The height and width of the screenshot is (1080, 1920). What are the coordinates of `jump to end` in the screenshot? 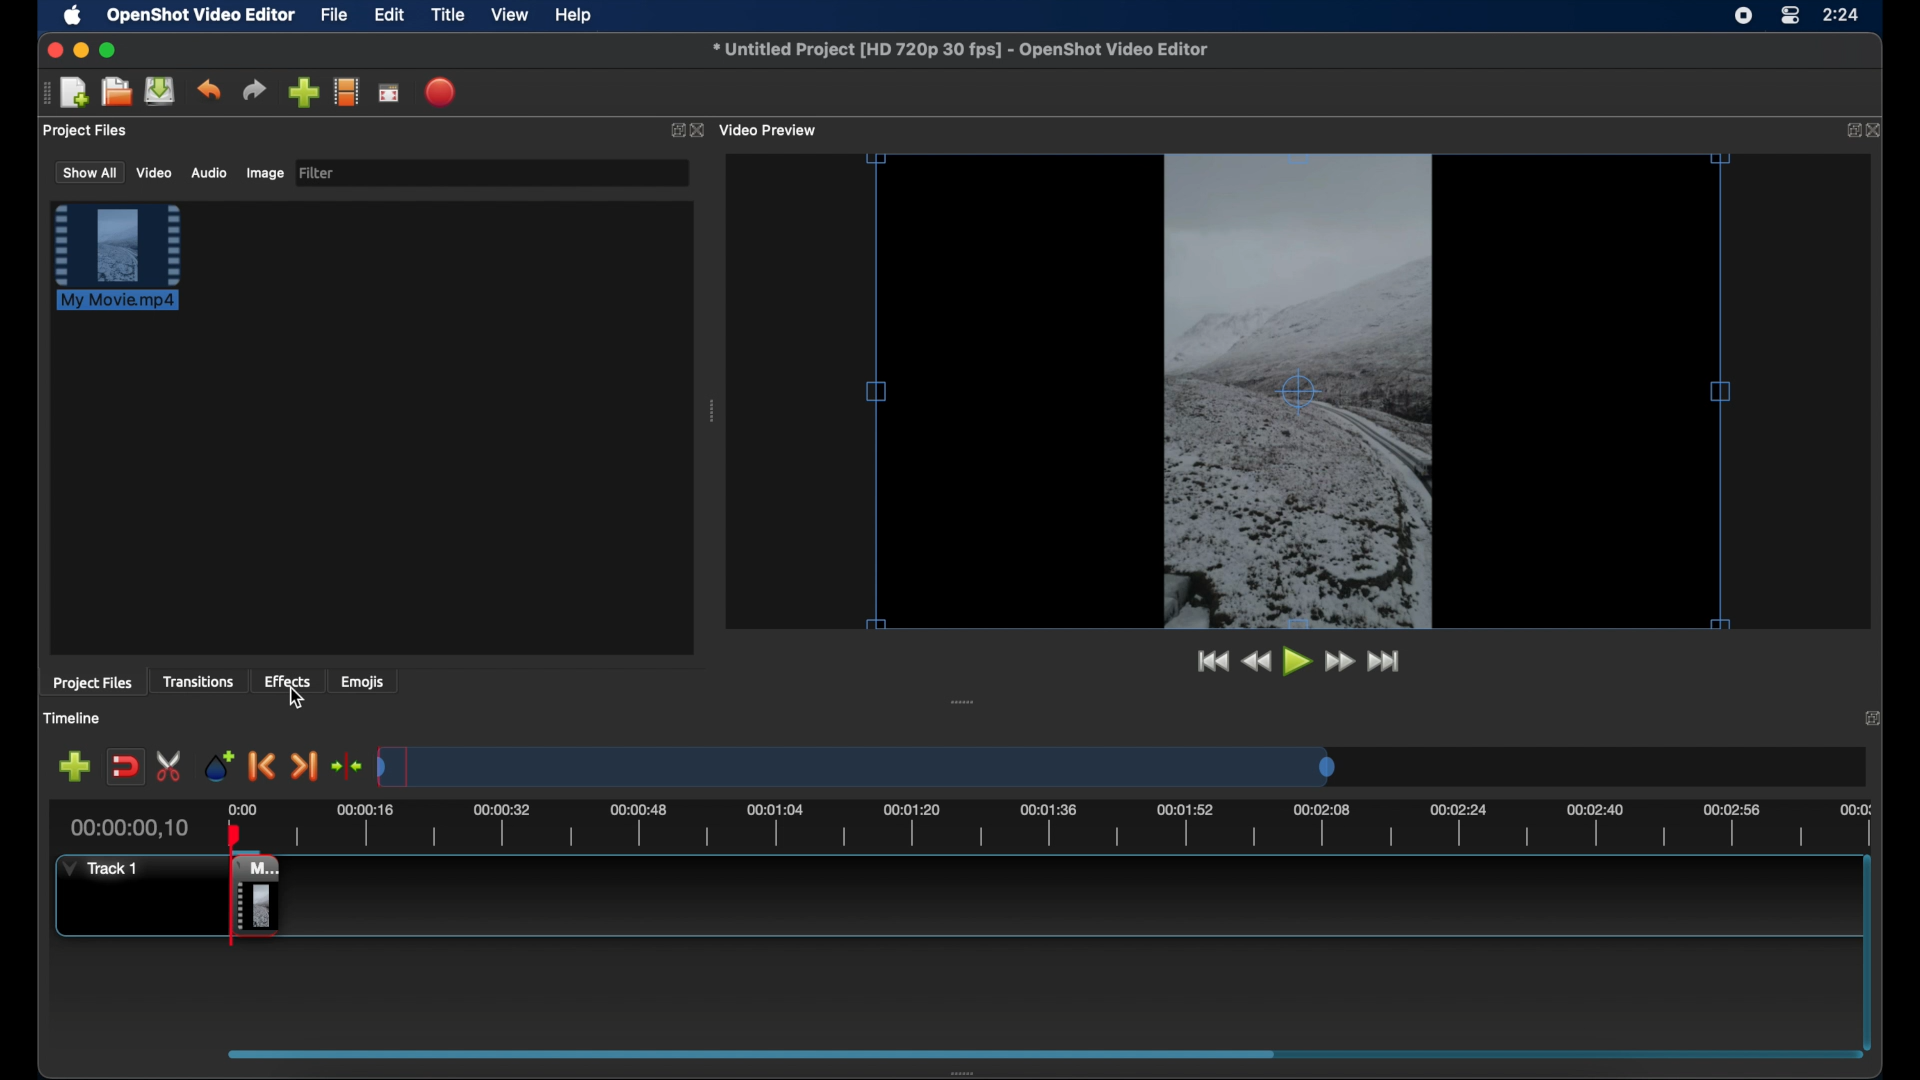 It's located at (1385, 660).